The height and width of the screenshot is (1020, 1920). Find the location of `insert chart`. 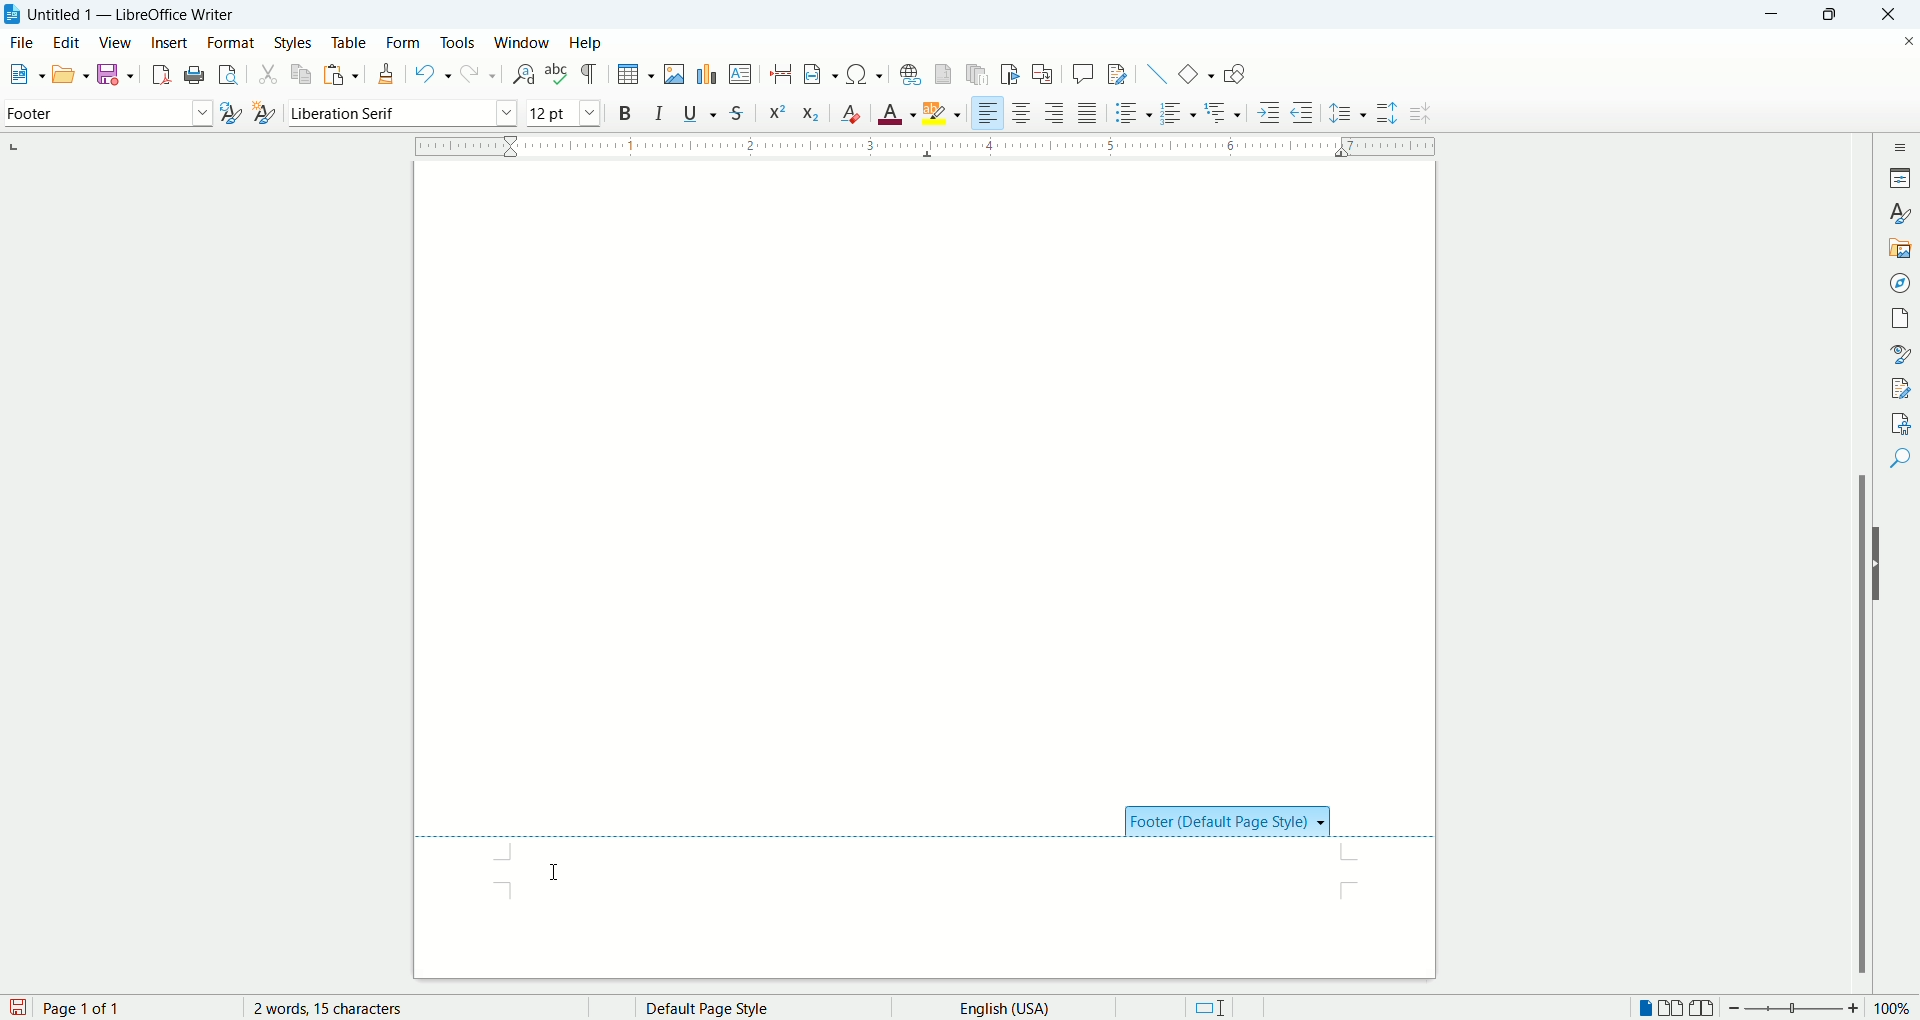

insert chart is located at coordinates (705, 73).